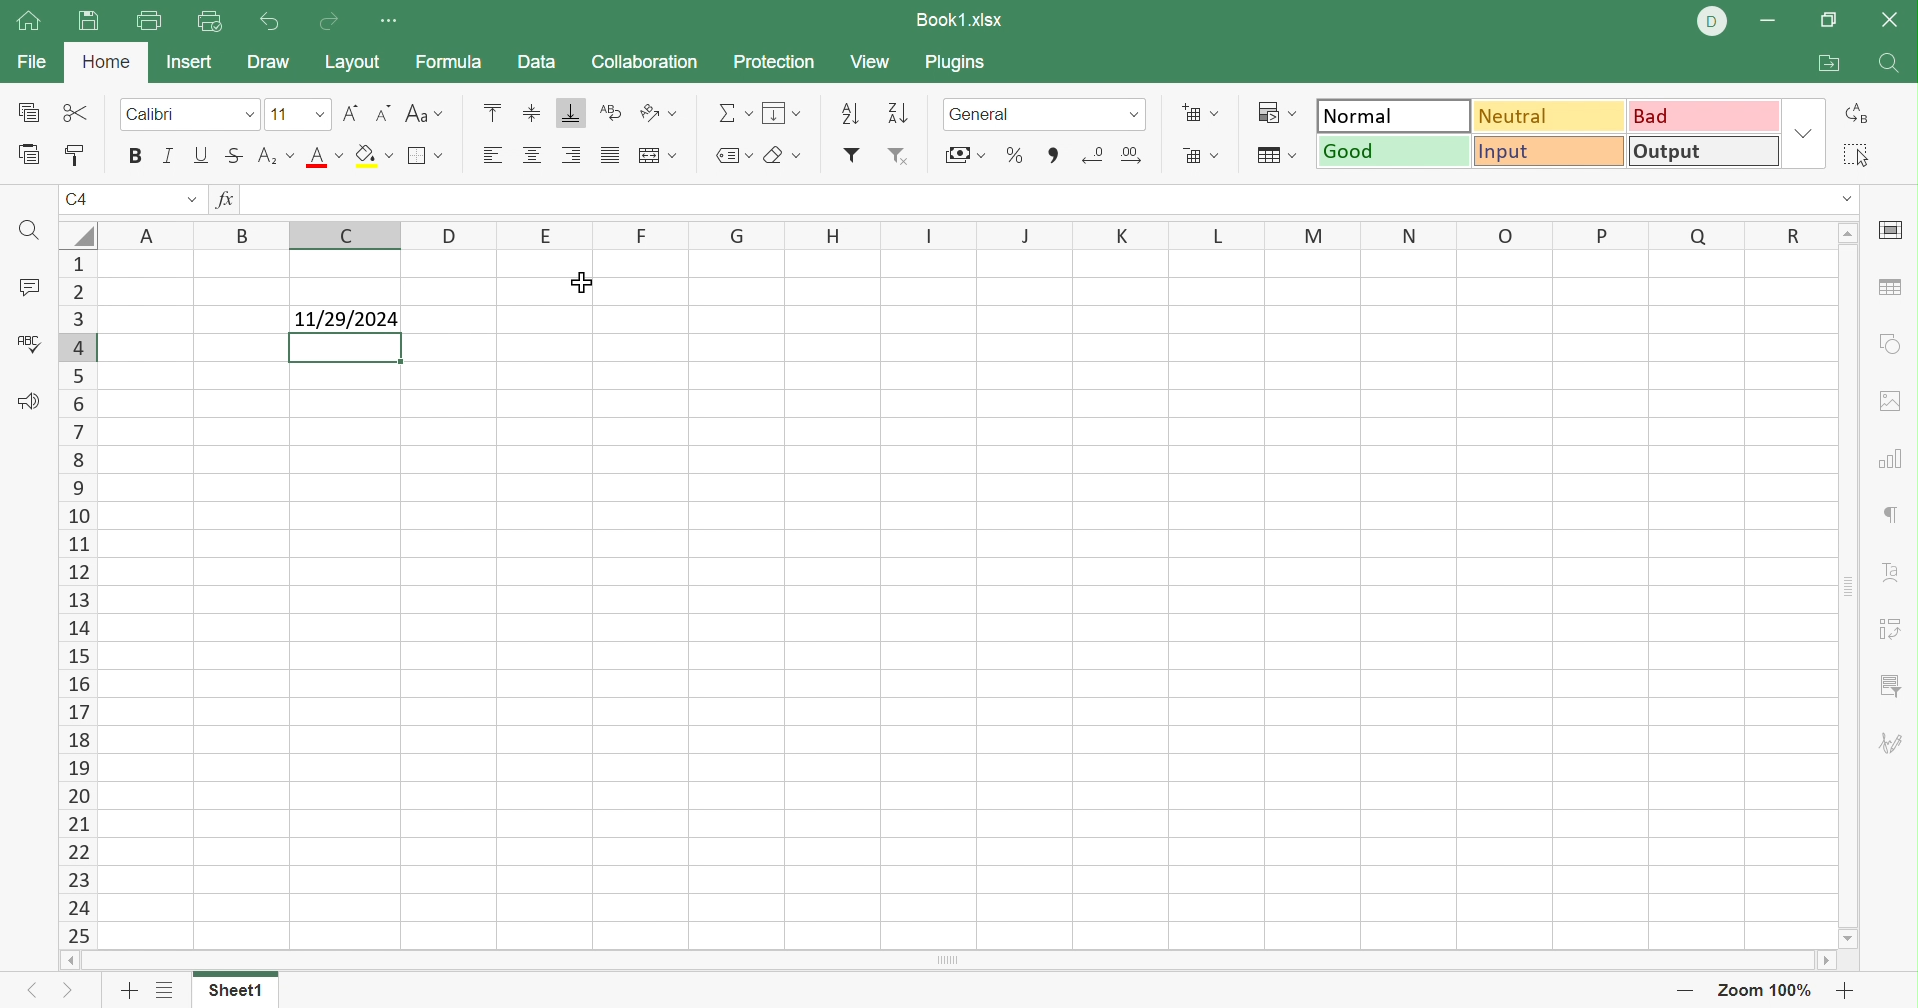 This screenshot has height=1008, width=1918. What do you see at coordinates (267, 63) in the screenshot?
I see `Draw` at bounding box center [267, 63].